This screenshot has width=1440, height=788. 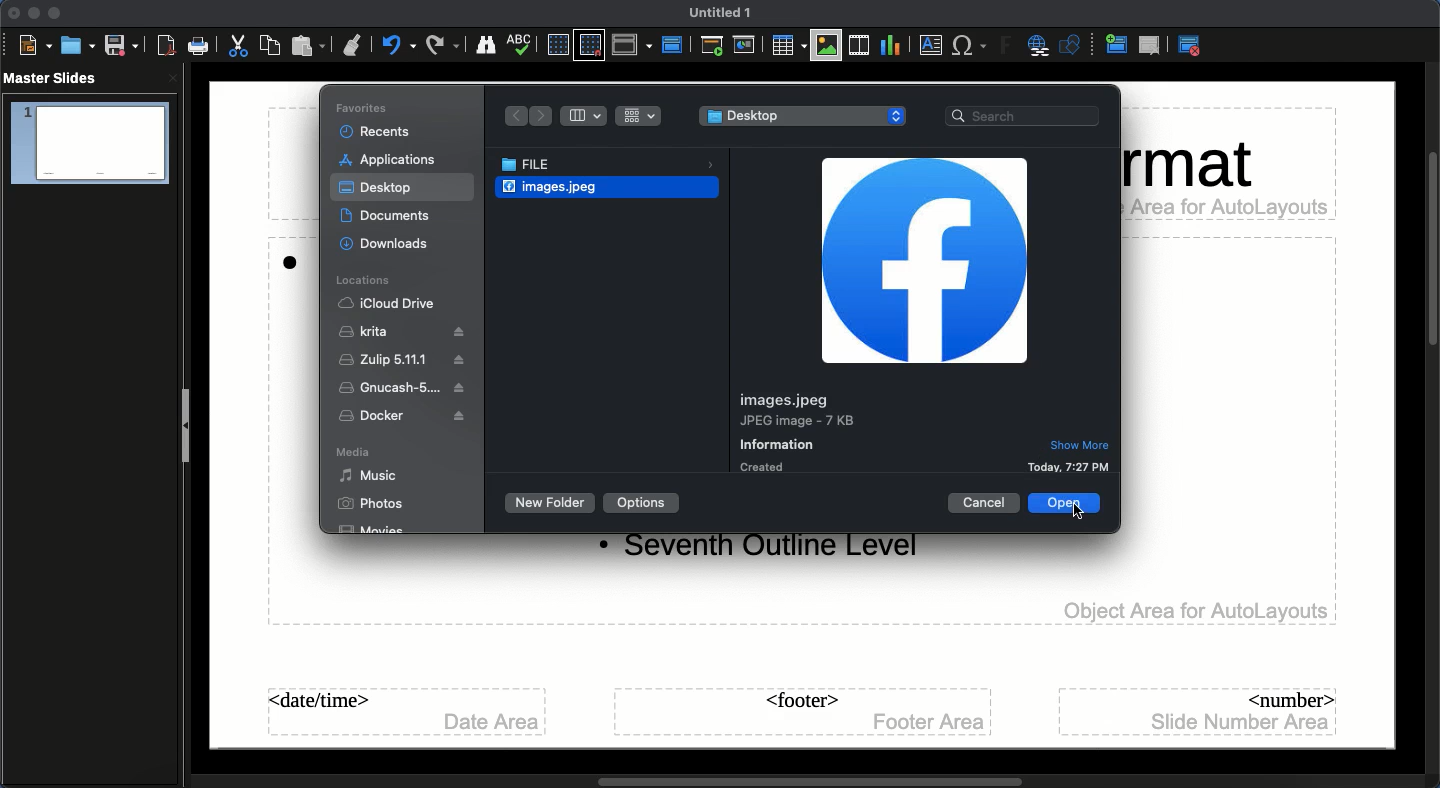 What do you see at coordinates (485, 44) in the screenshot?
I see `Finder` at bounding box center [485, 44].